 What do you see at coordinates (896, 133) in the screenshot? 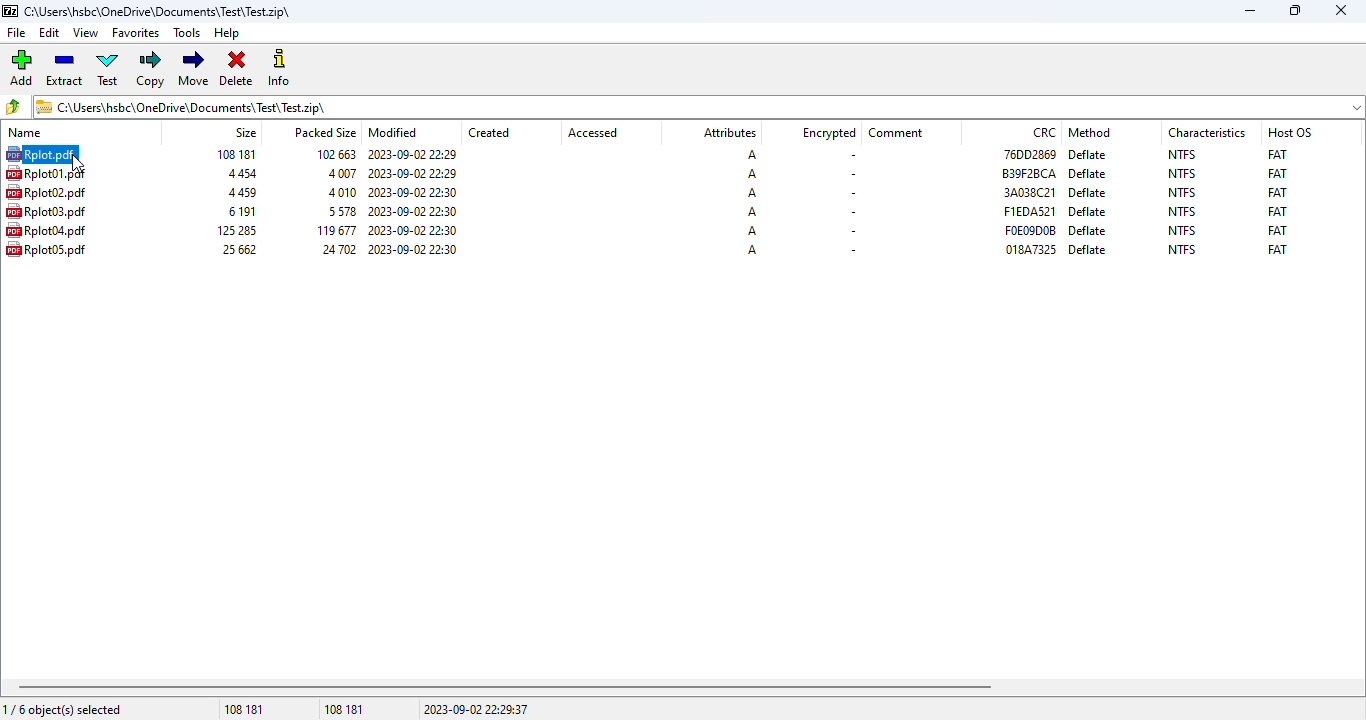
I see ` comment` at bounding box center [896, 133].